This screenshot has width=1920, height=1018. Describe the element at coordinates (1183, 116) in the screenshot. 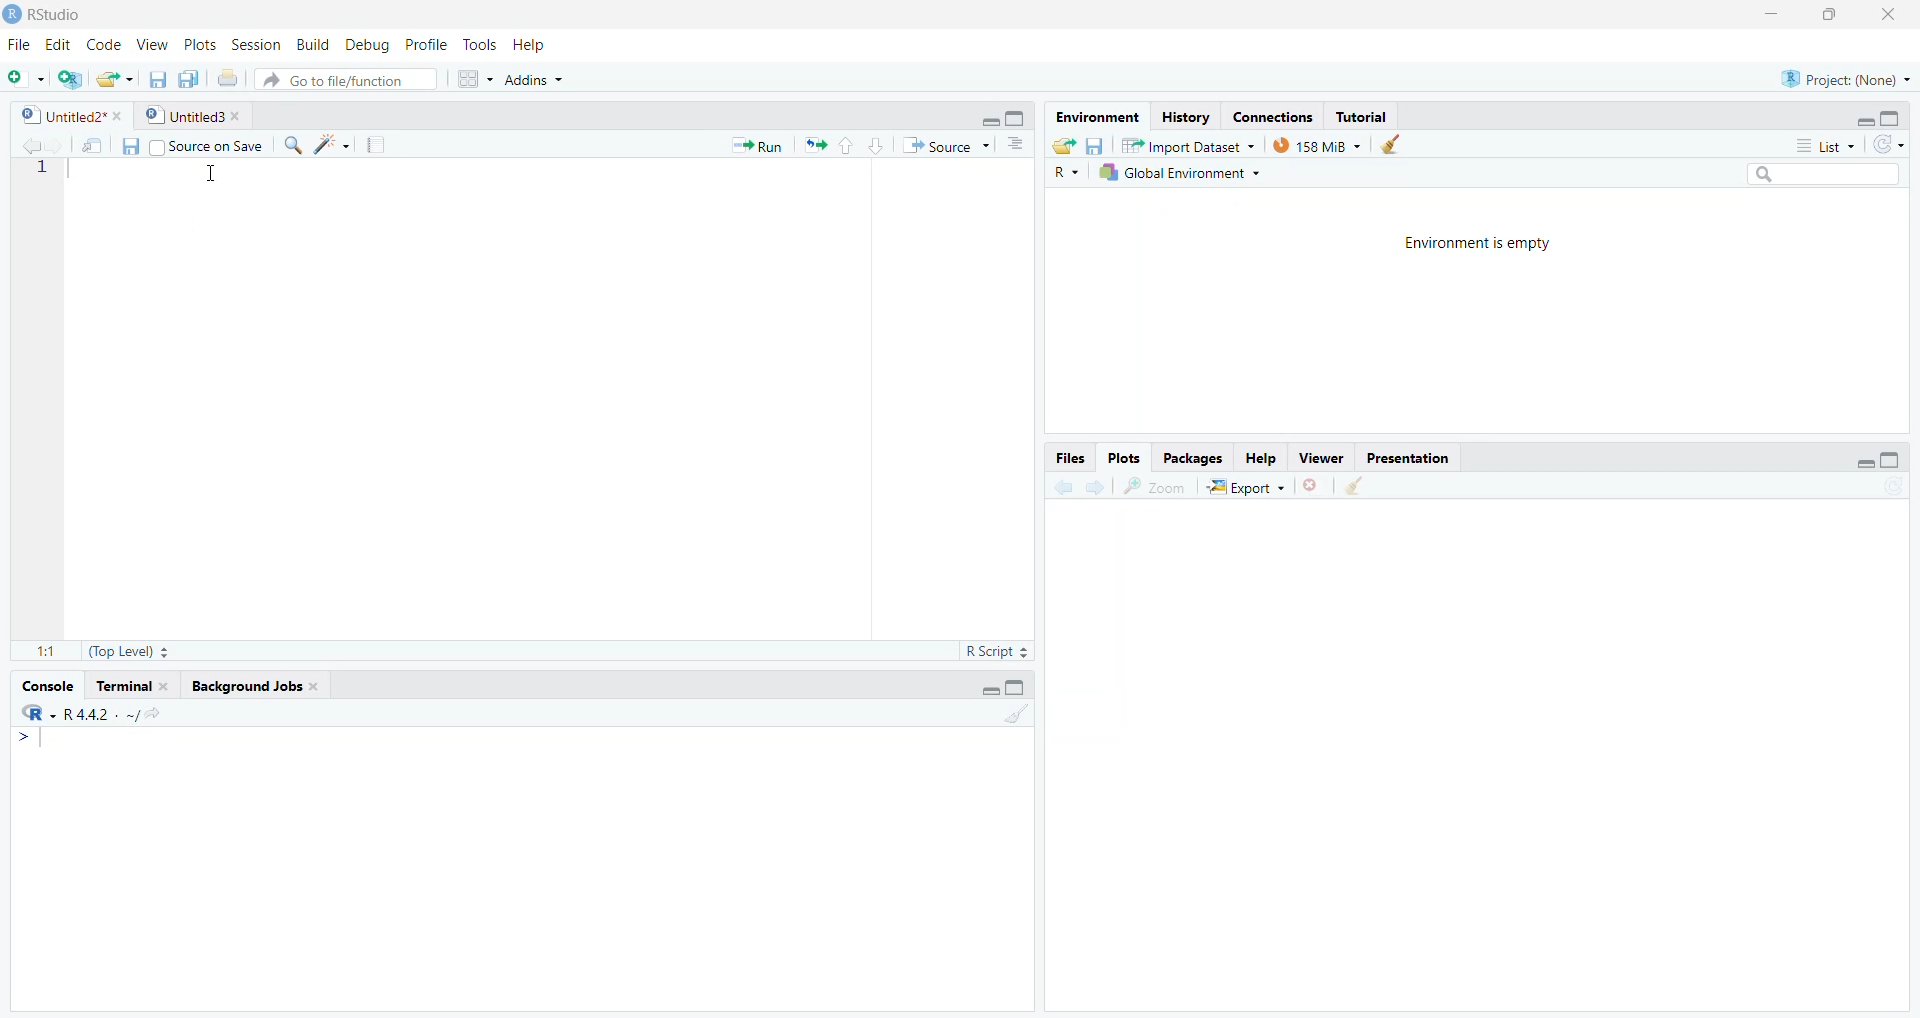

I see `History` at that location.